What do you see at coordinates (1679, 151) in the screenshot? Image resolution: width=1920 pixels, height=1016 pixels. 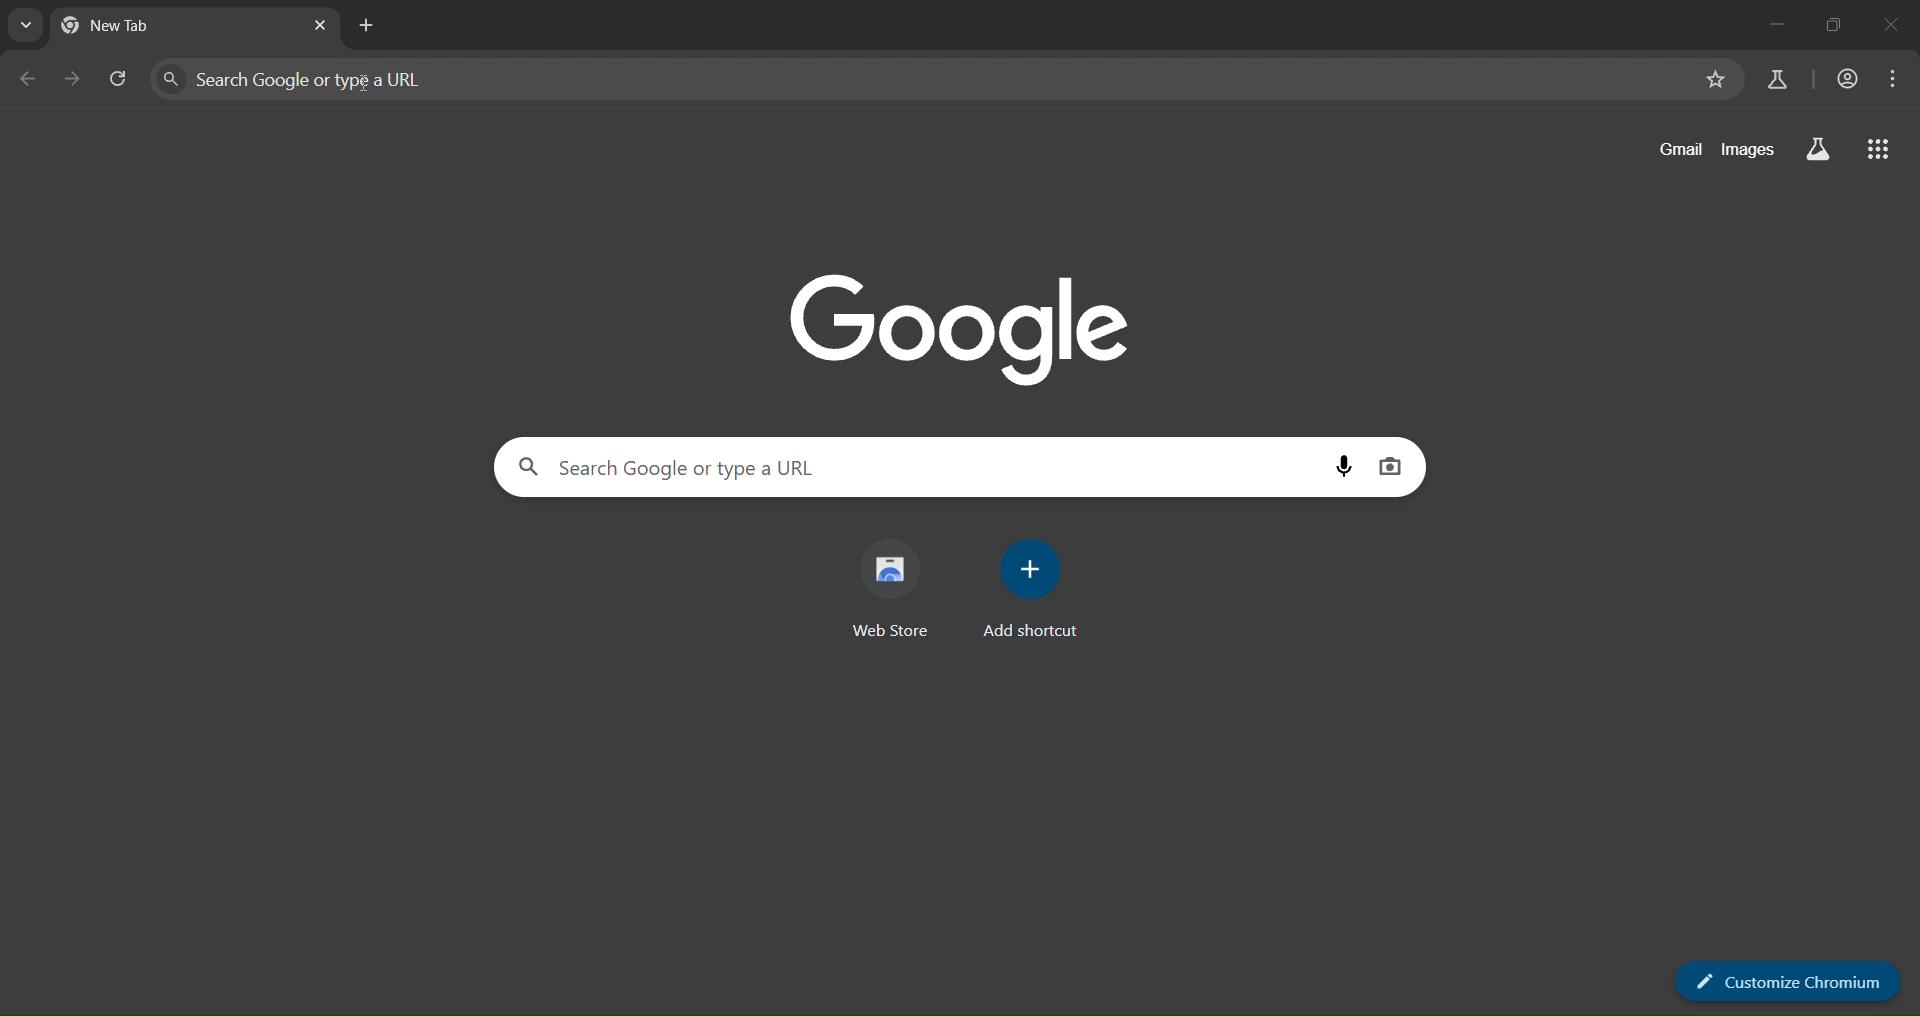 I see `gmail` at bounding box center [1679, 151].